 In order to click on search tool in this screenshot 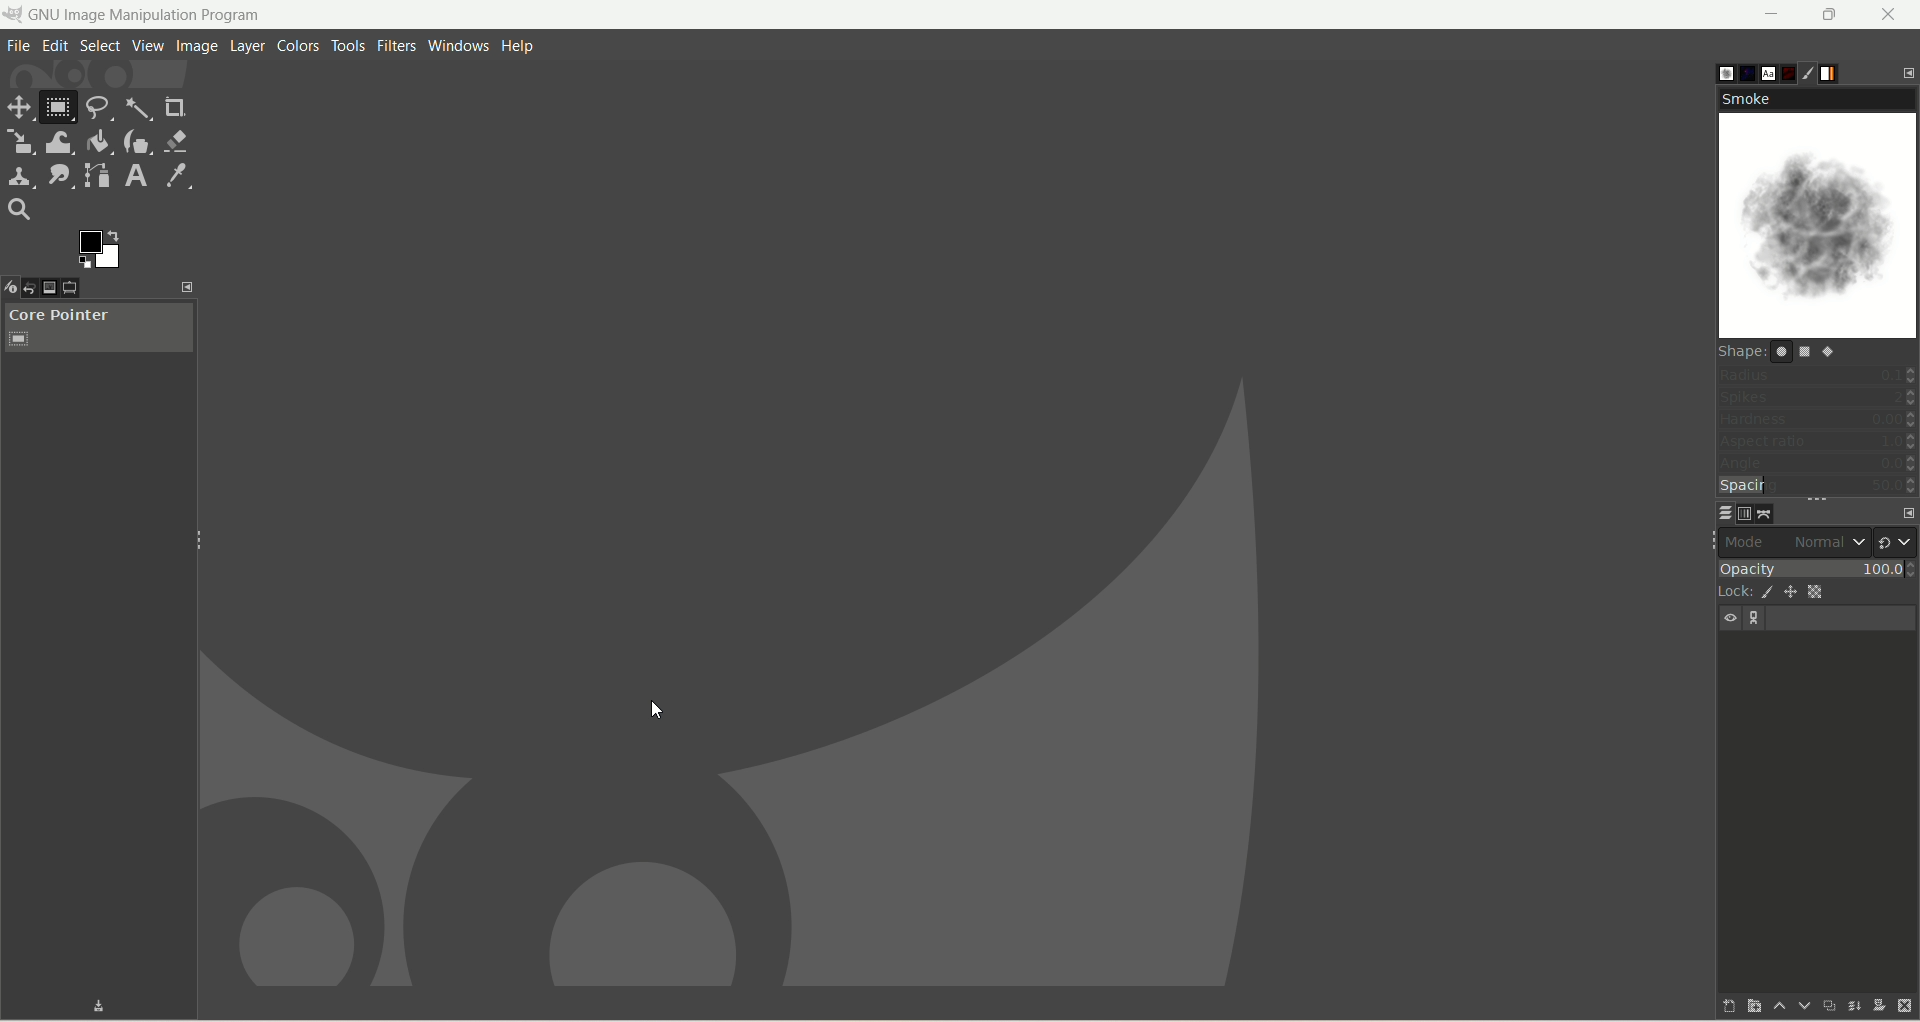, I will do `click(19, 211)`.